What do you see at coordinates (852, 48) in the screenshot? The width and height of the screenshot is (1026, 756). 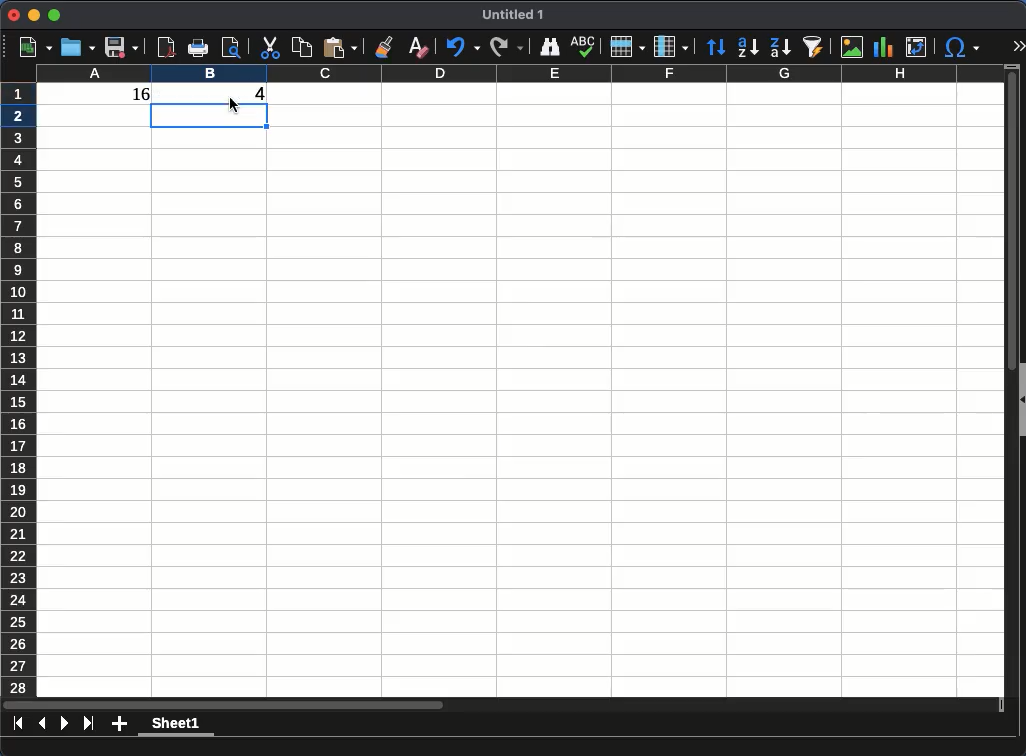 I see `image` at bounding box center [852, 48].